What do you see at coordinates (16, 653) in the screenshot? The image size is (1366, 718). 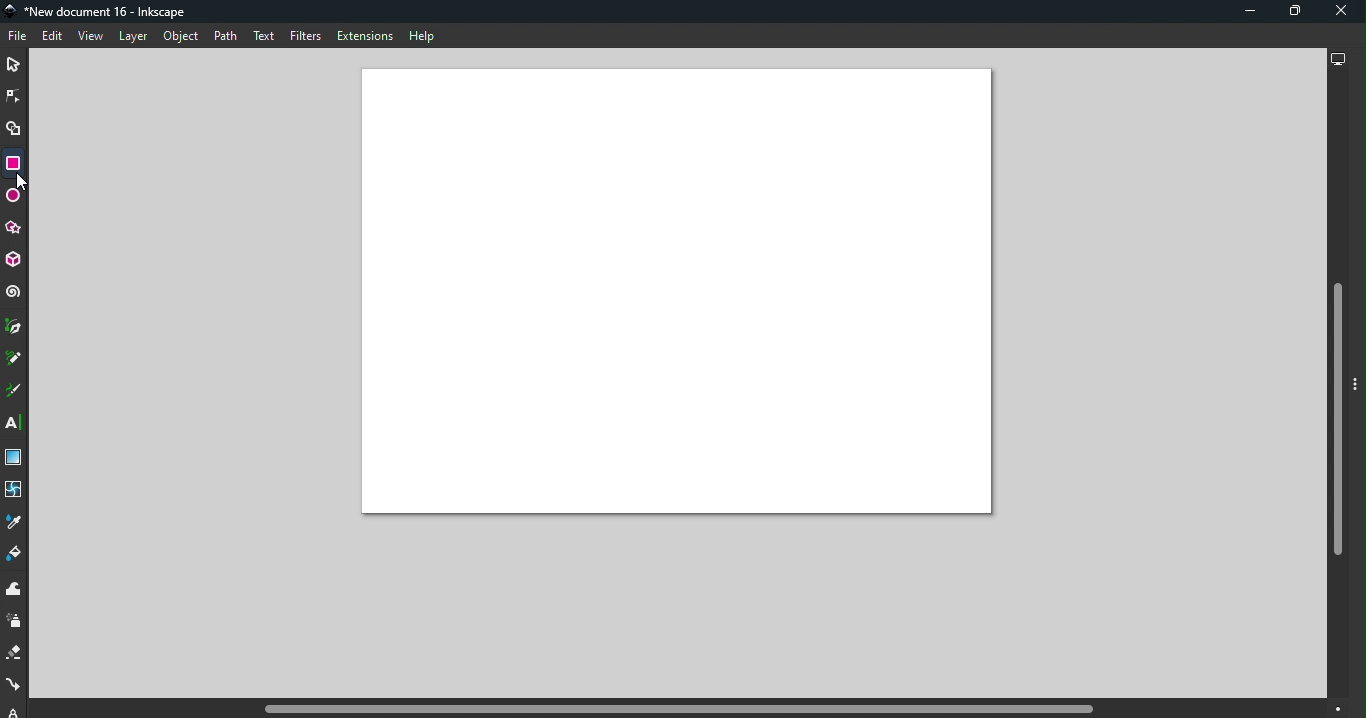 I see `Eraser tool` at bounding box center [16, 653].